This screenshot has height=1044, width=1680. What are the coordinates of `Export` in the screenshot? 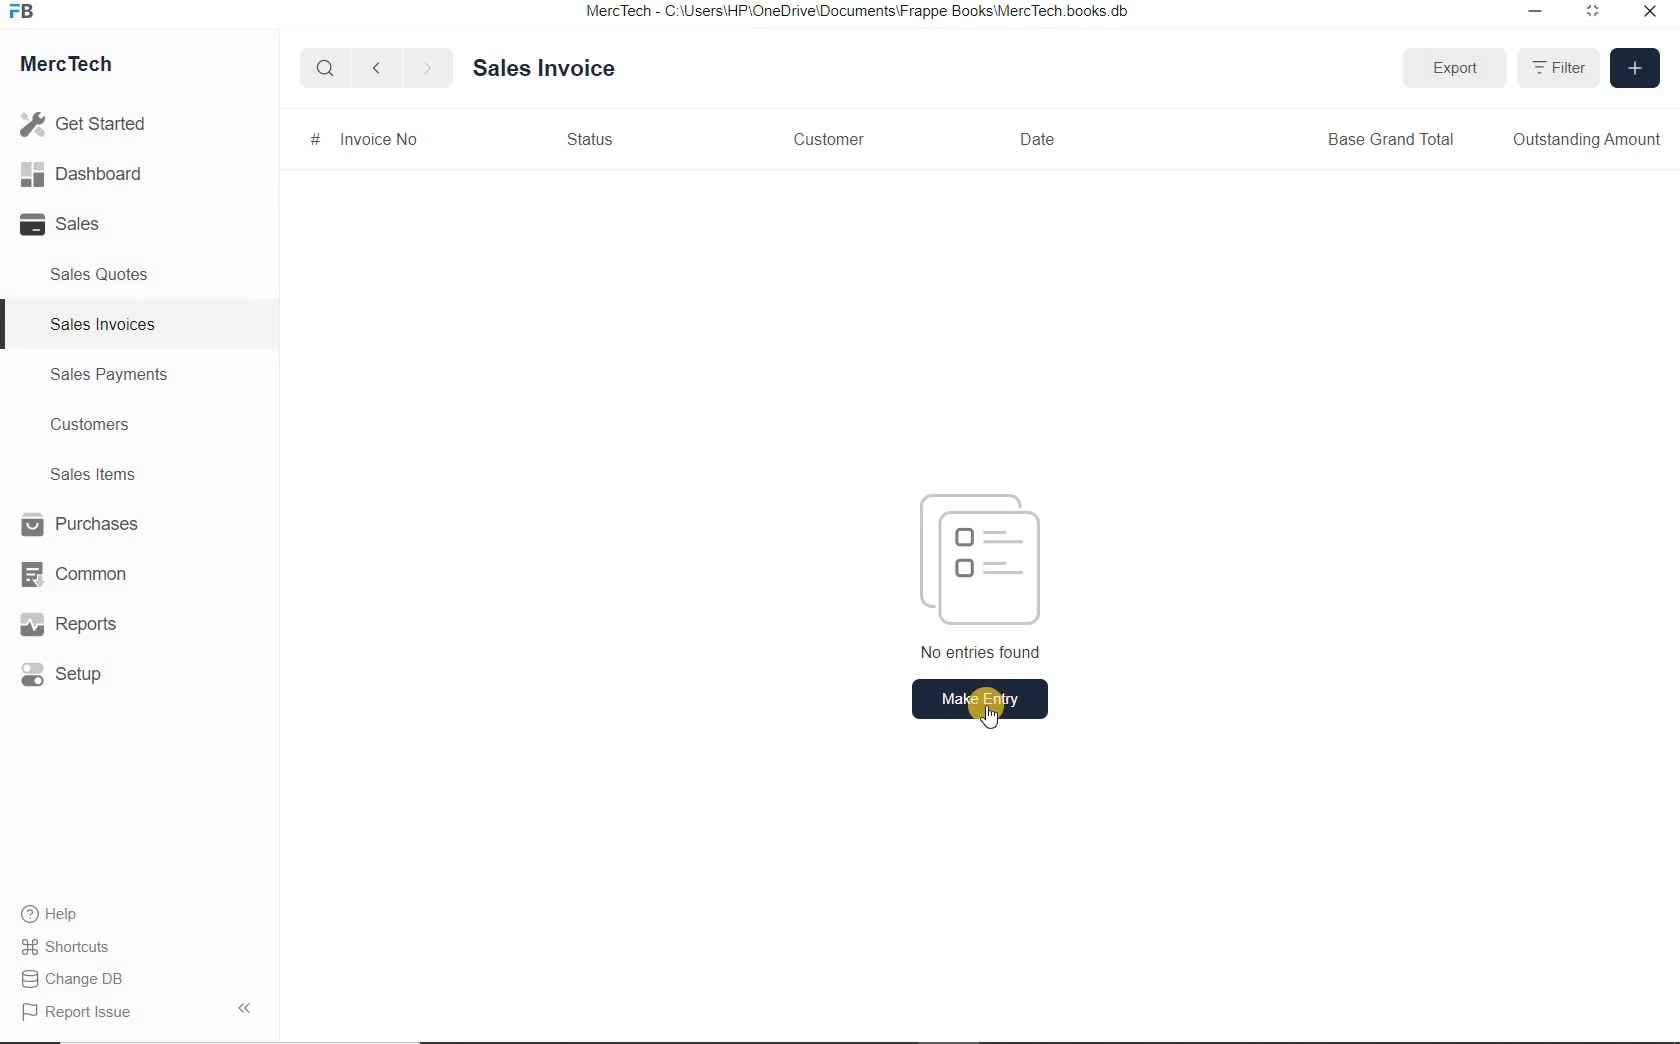 It's located at (1454, 69).